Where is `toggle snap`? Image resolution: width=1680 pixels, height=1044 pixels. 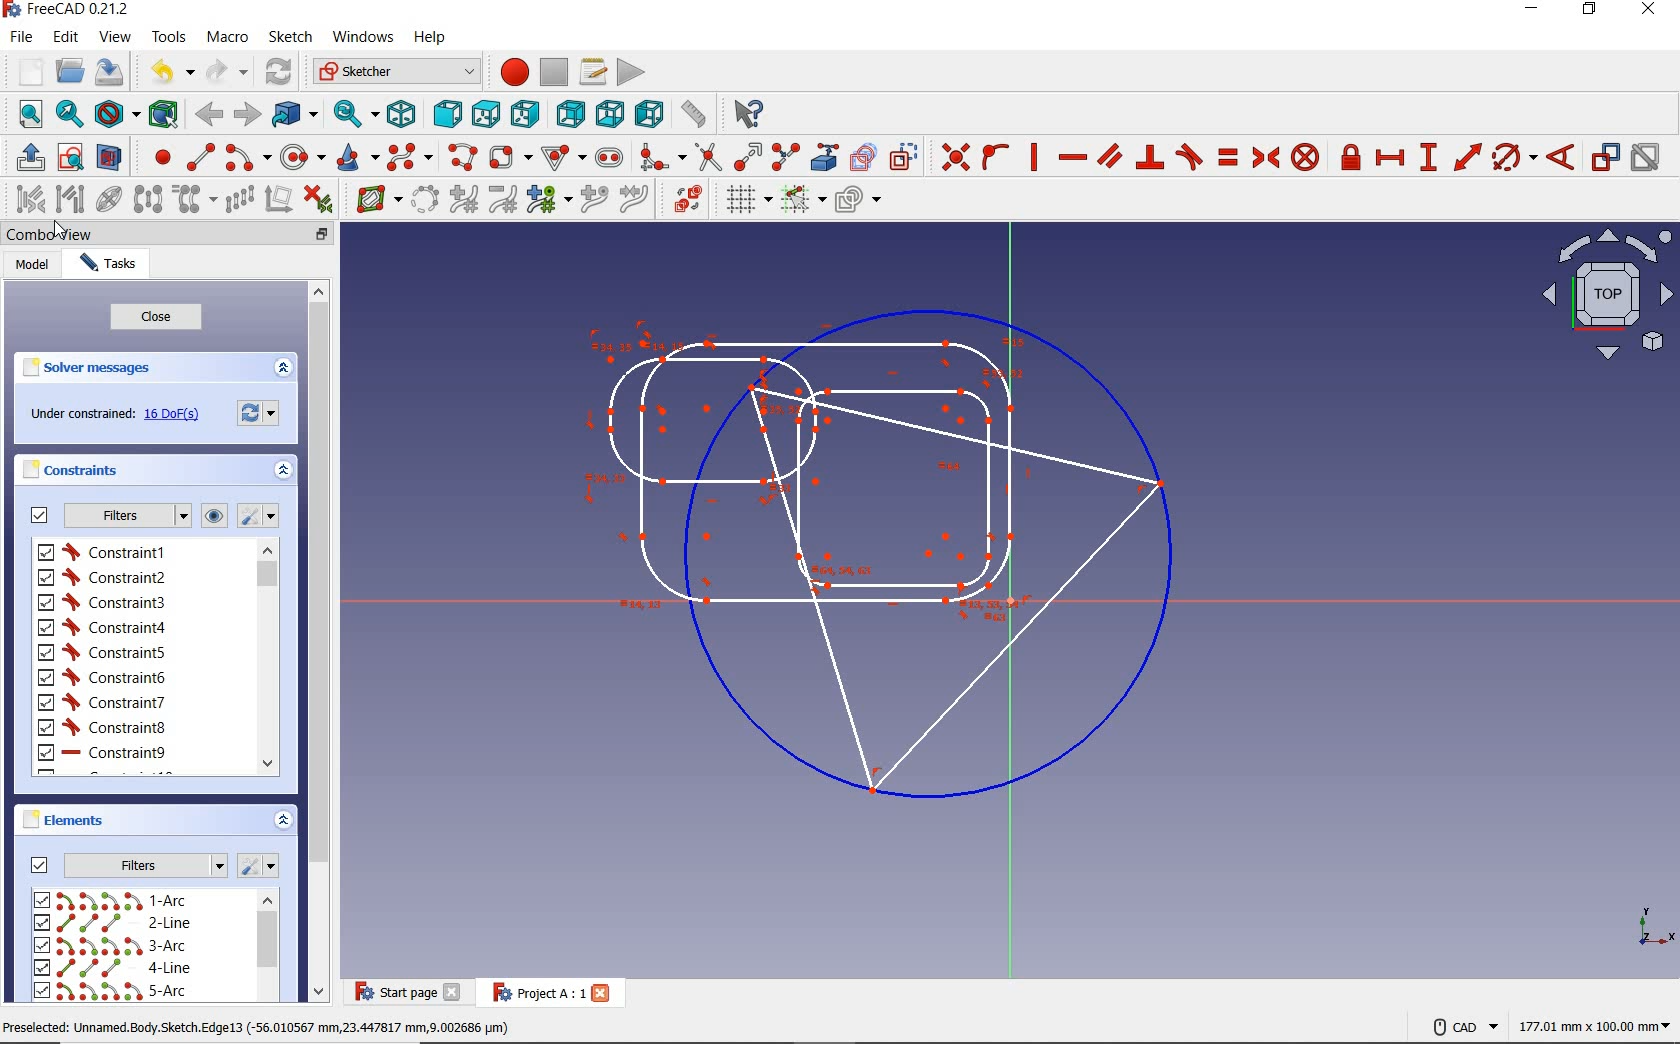 toggle snap is located at coordinates (800, 201).